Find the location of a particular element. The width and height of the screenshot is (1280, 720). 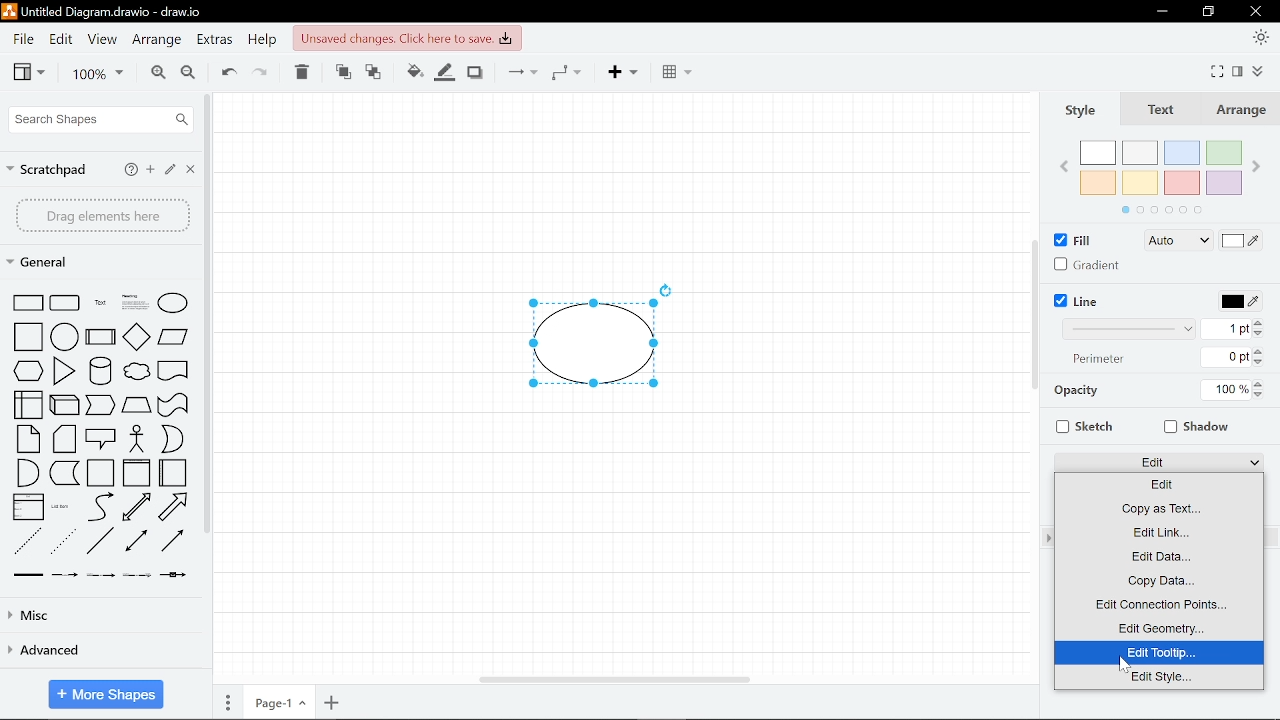

restore down is located at coordinates (1208, 12).